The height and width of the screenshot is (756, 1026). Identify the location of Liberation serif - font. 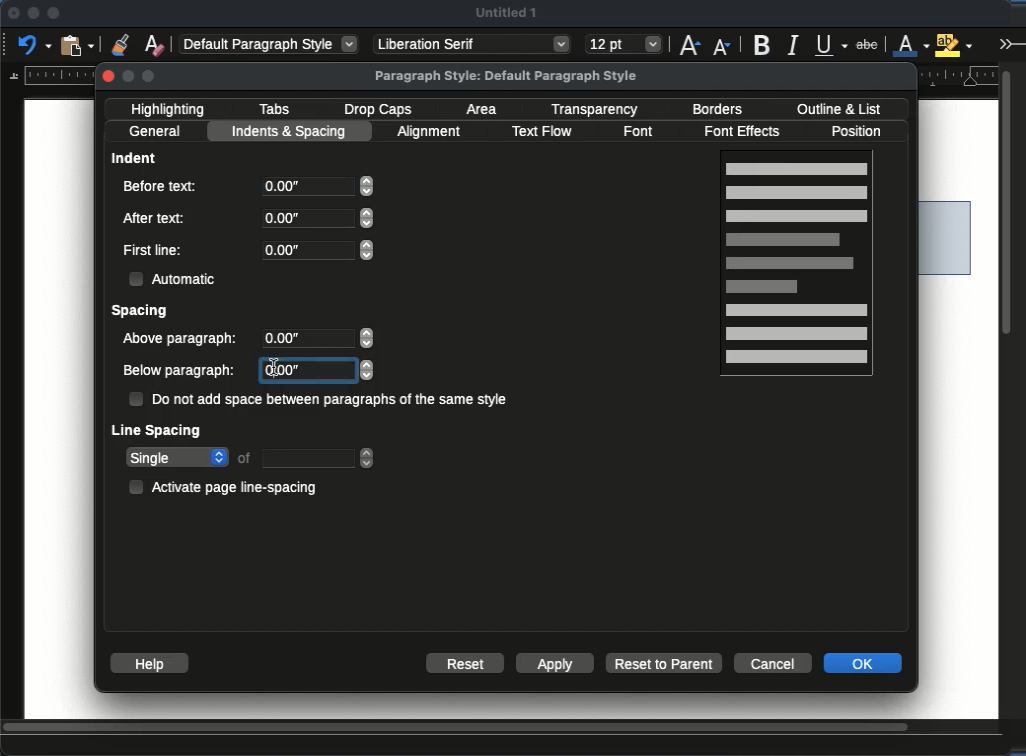
(473, 44).